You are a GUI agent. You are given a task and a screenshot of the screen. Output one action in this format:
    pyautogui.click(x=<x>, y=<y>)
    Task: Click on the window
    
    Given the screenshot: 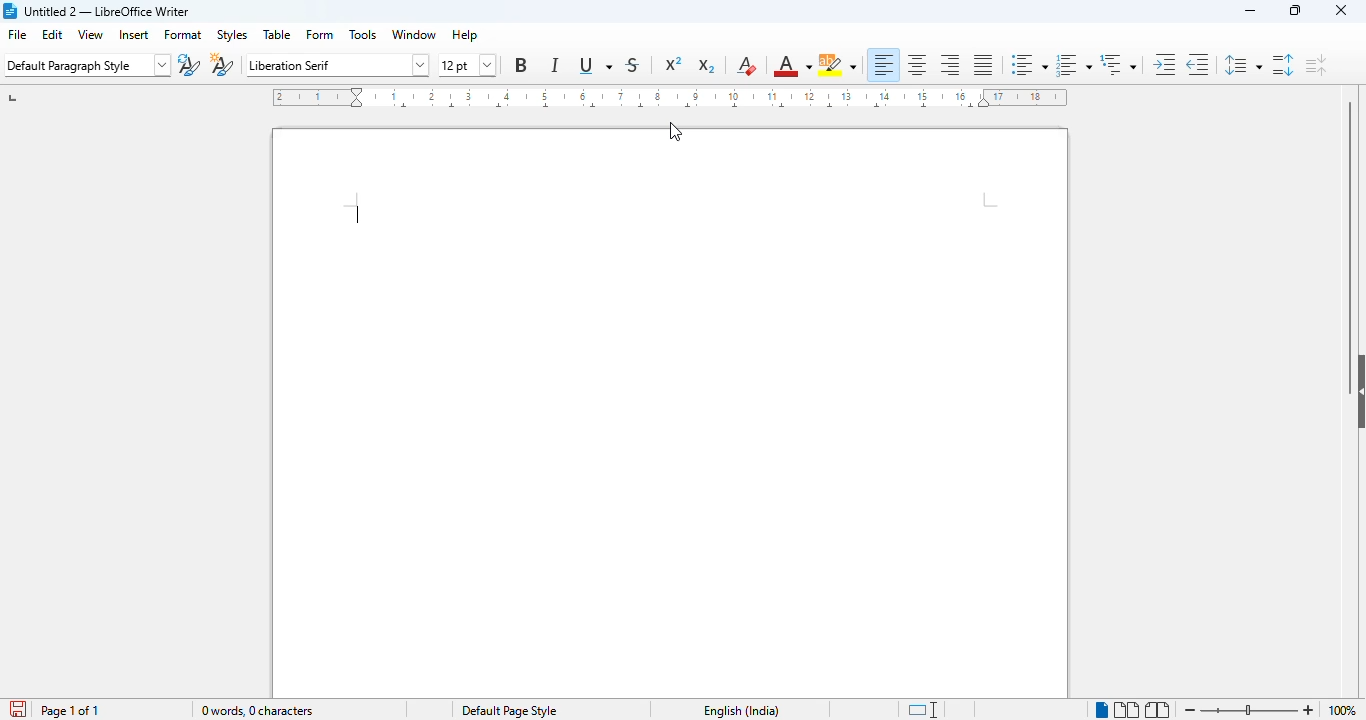 What is the action you would take?
    pyautogui.click(x=412, y=35)
    